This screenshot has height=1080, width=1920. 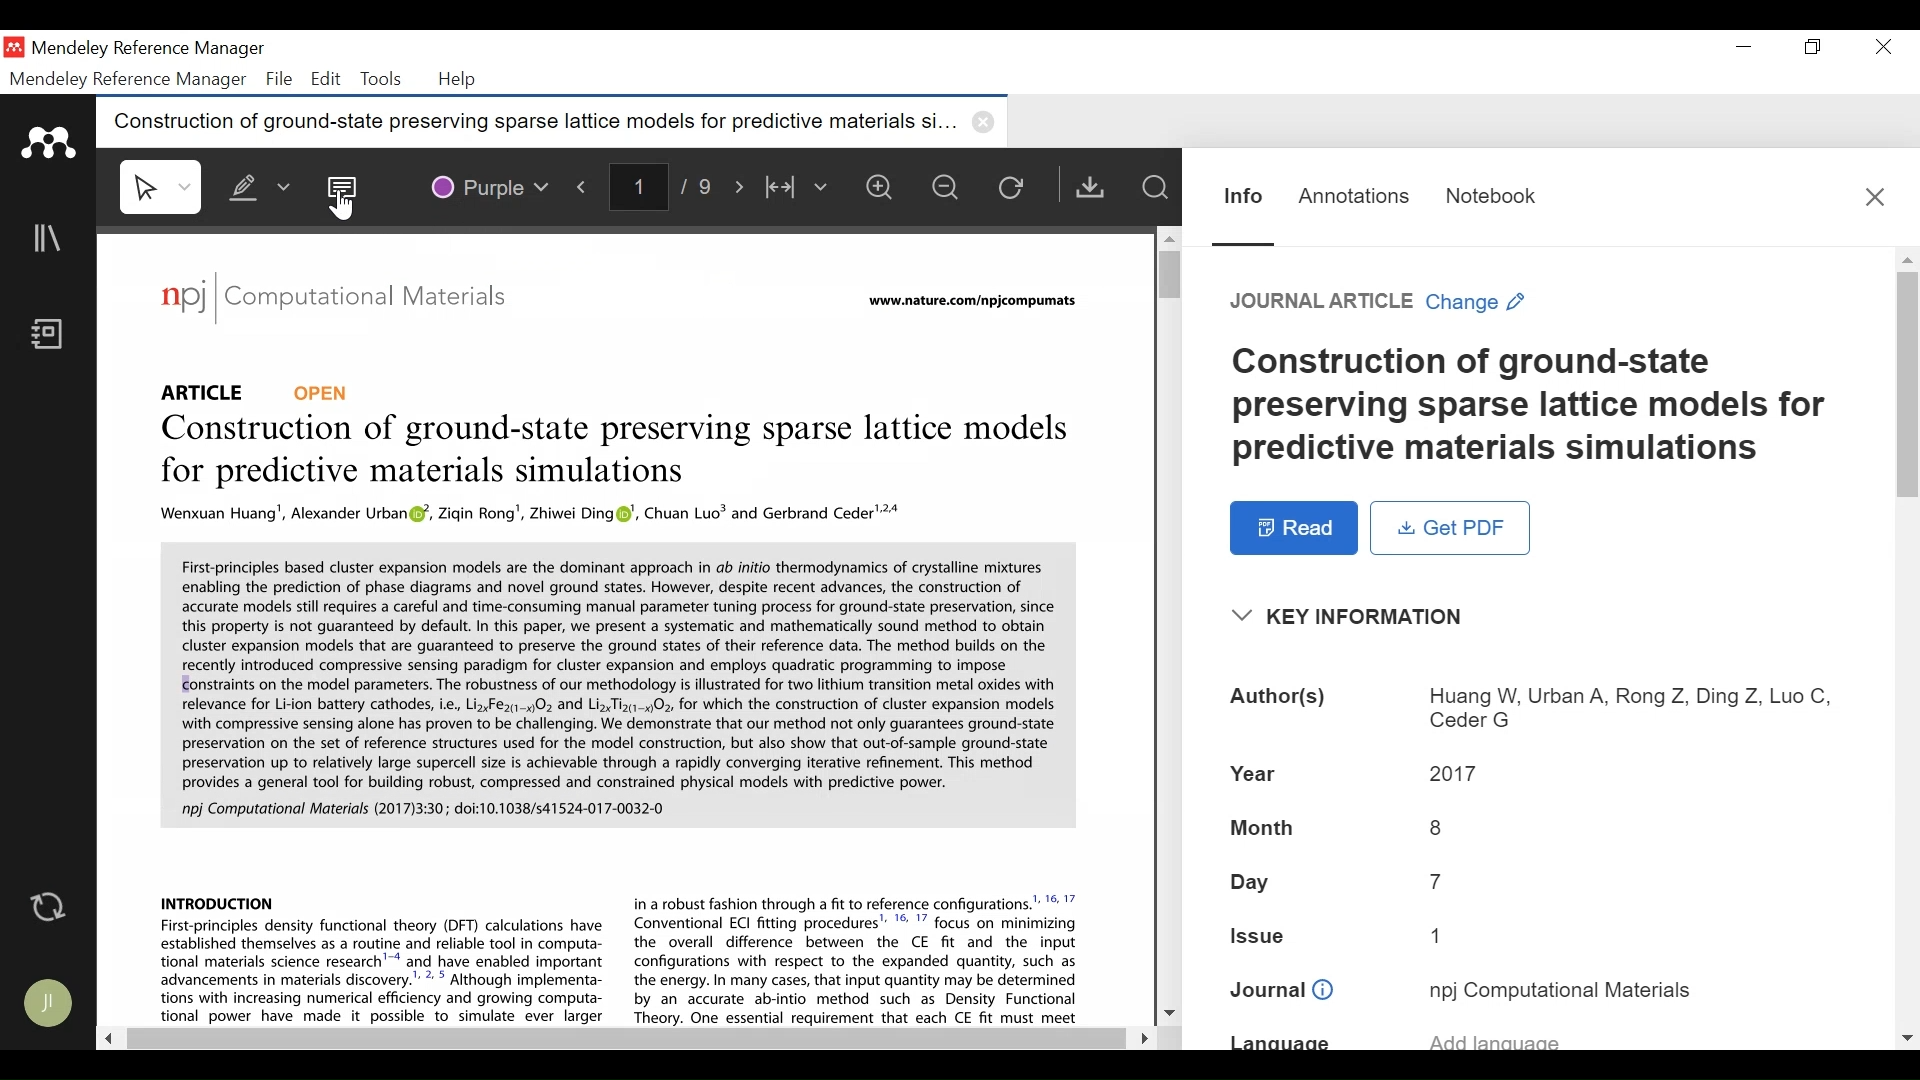 I want to click on Show/Hide Key Information, so click(x=1355, y=617).